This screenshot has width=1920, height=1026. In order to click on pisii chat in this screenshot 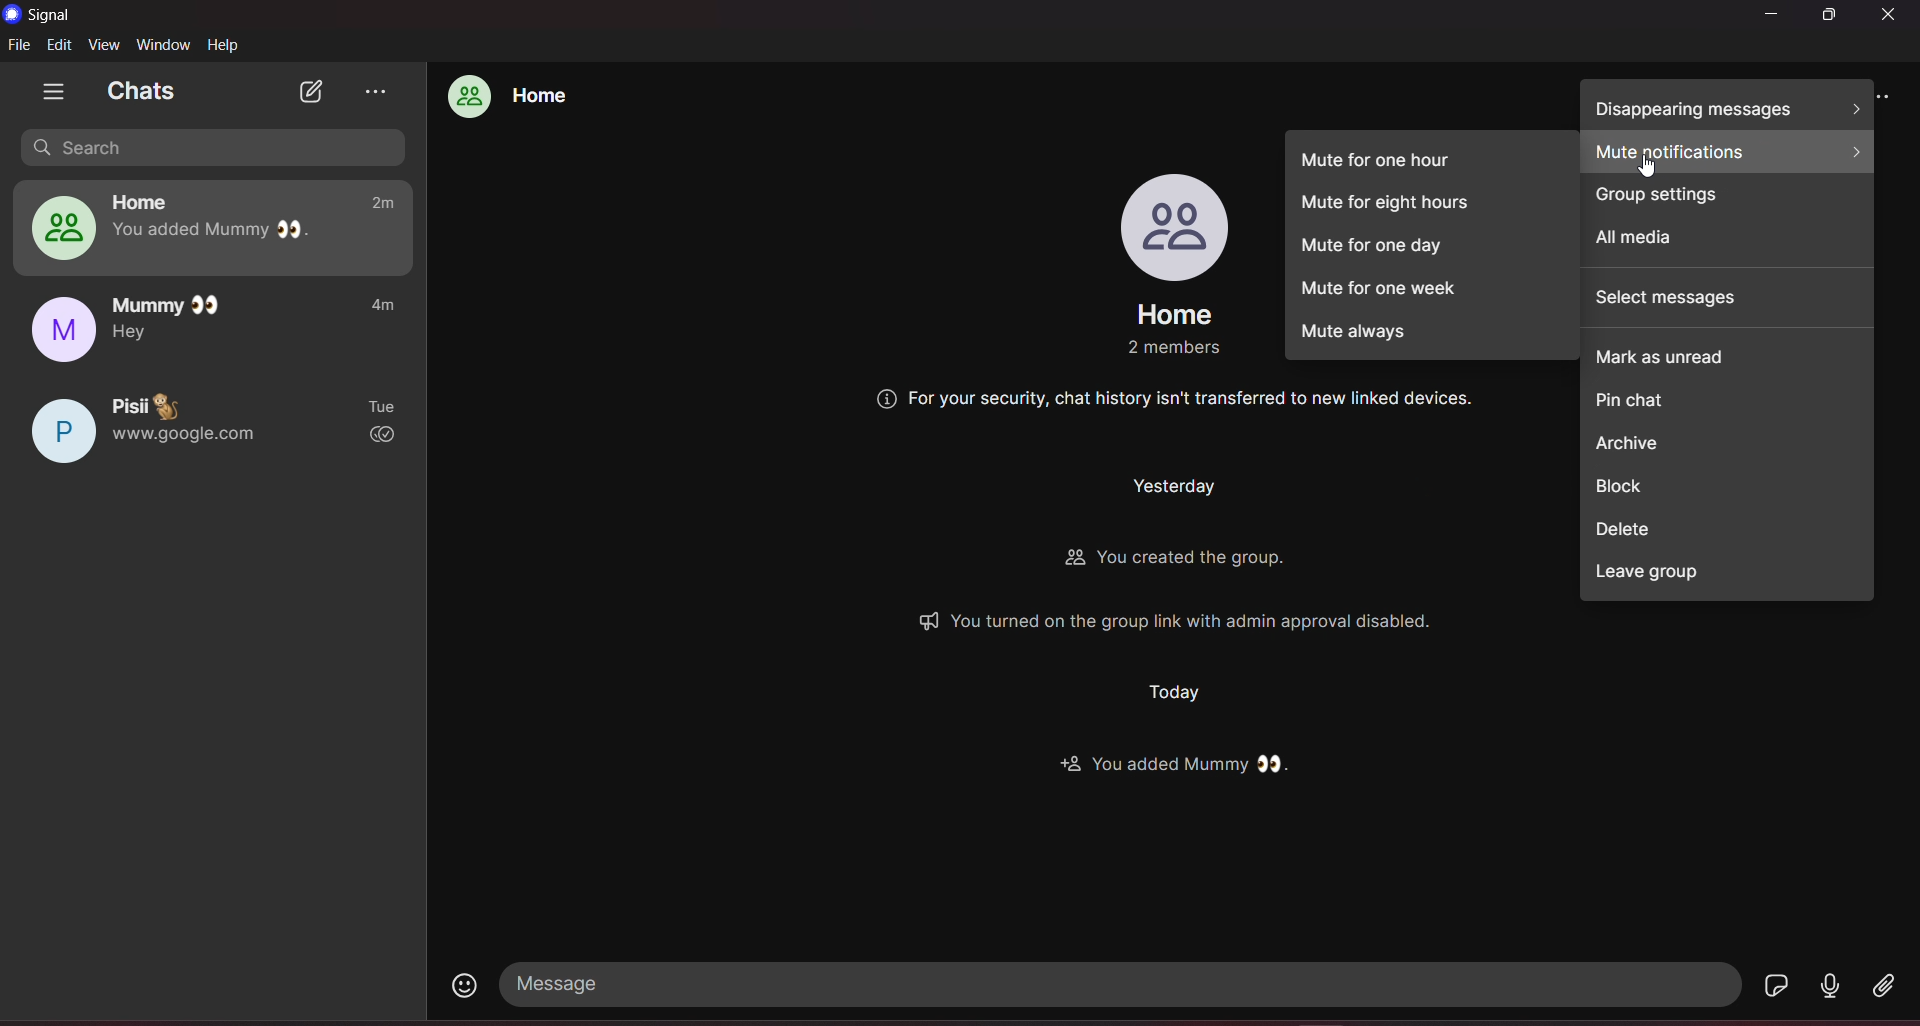, I will do `click(214, 426)`.